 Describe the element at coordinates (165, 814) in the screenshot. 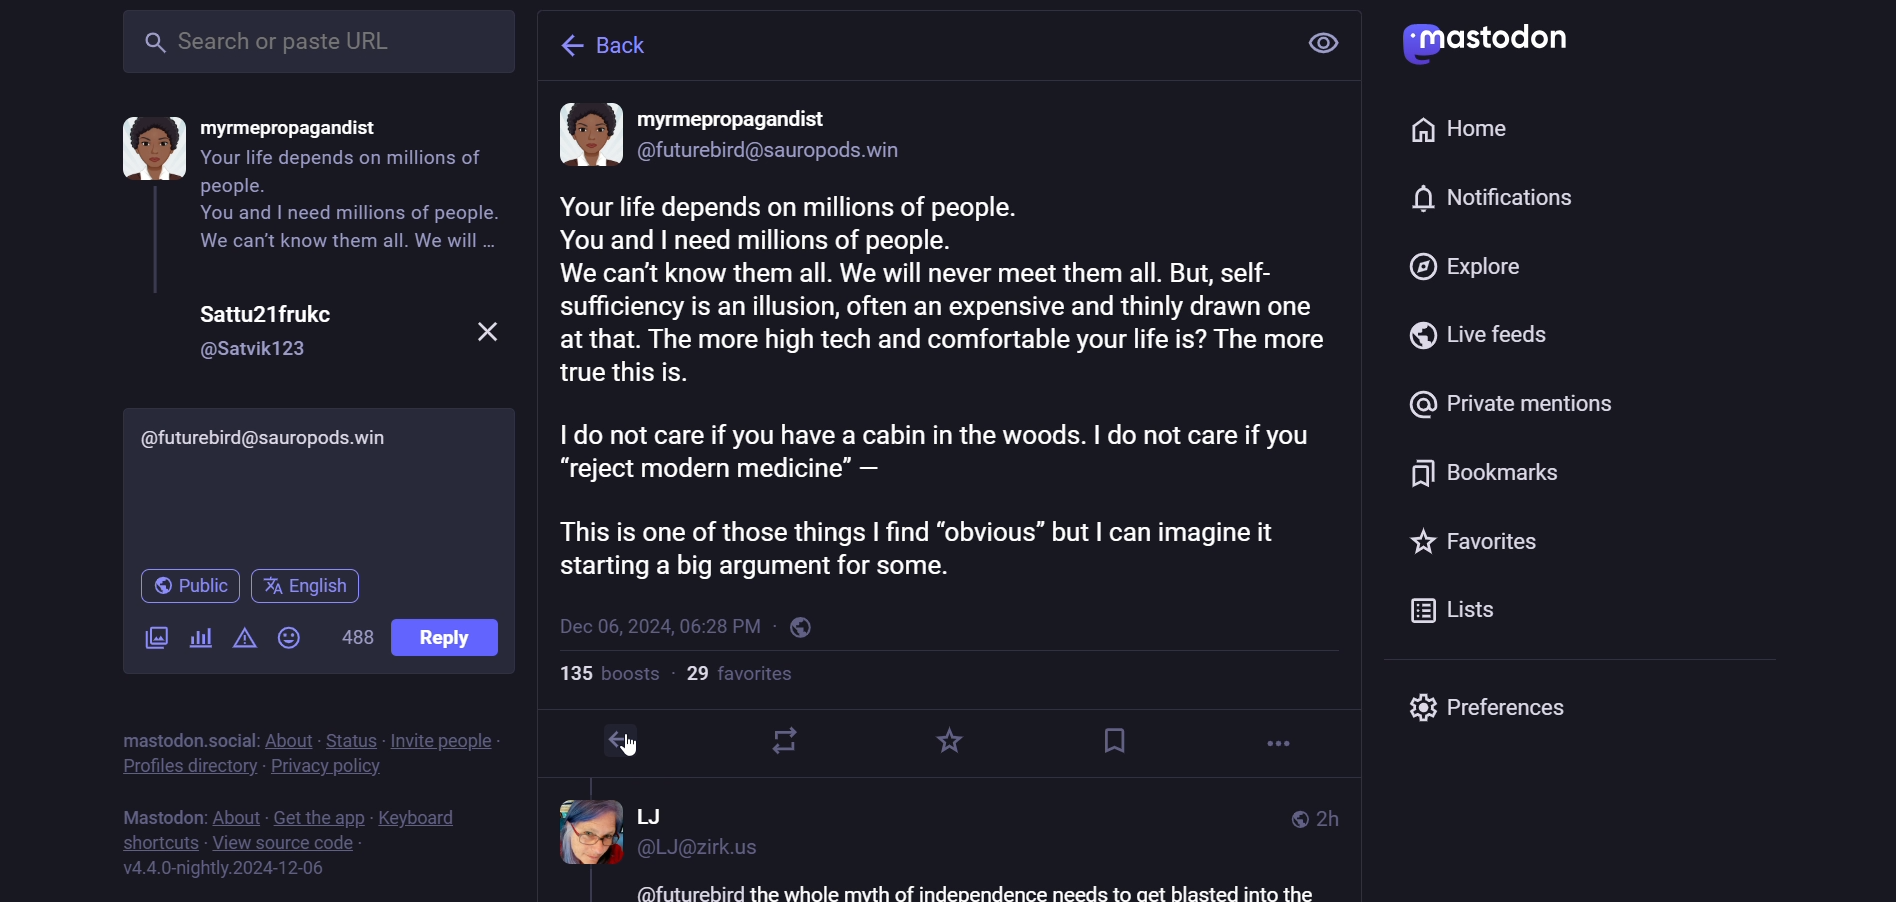

I see `mastodon` at that location.